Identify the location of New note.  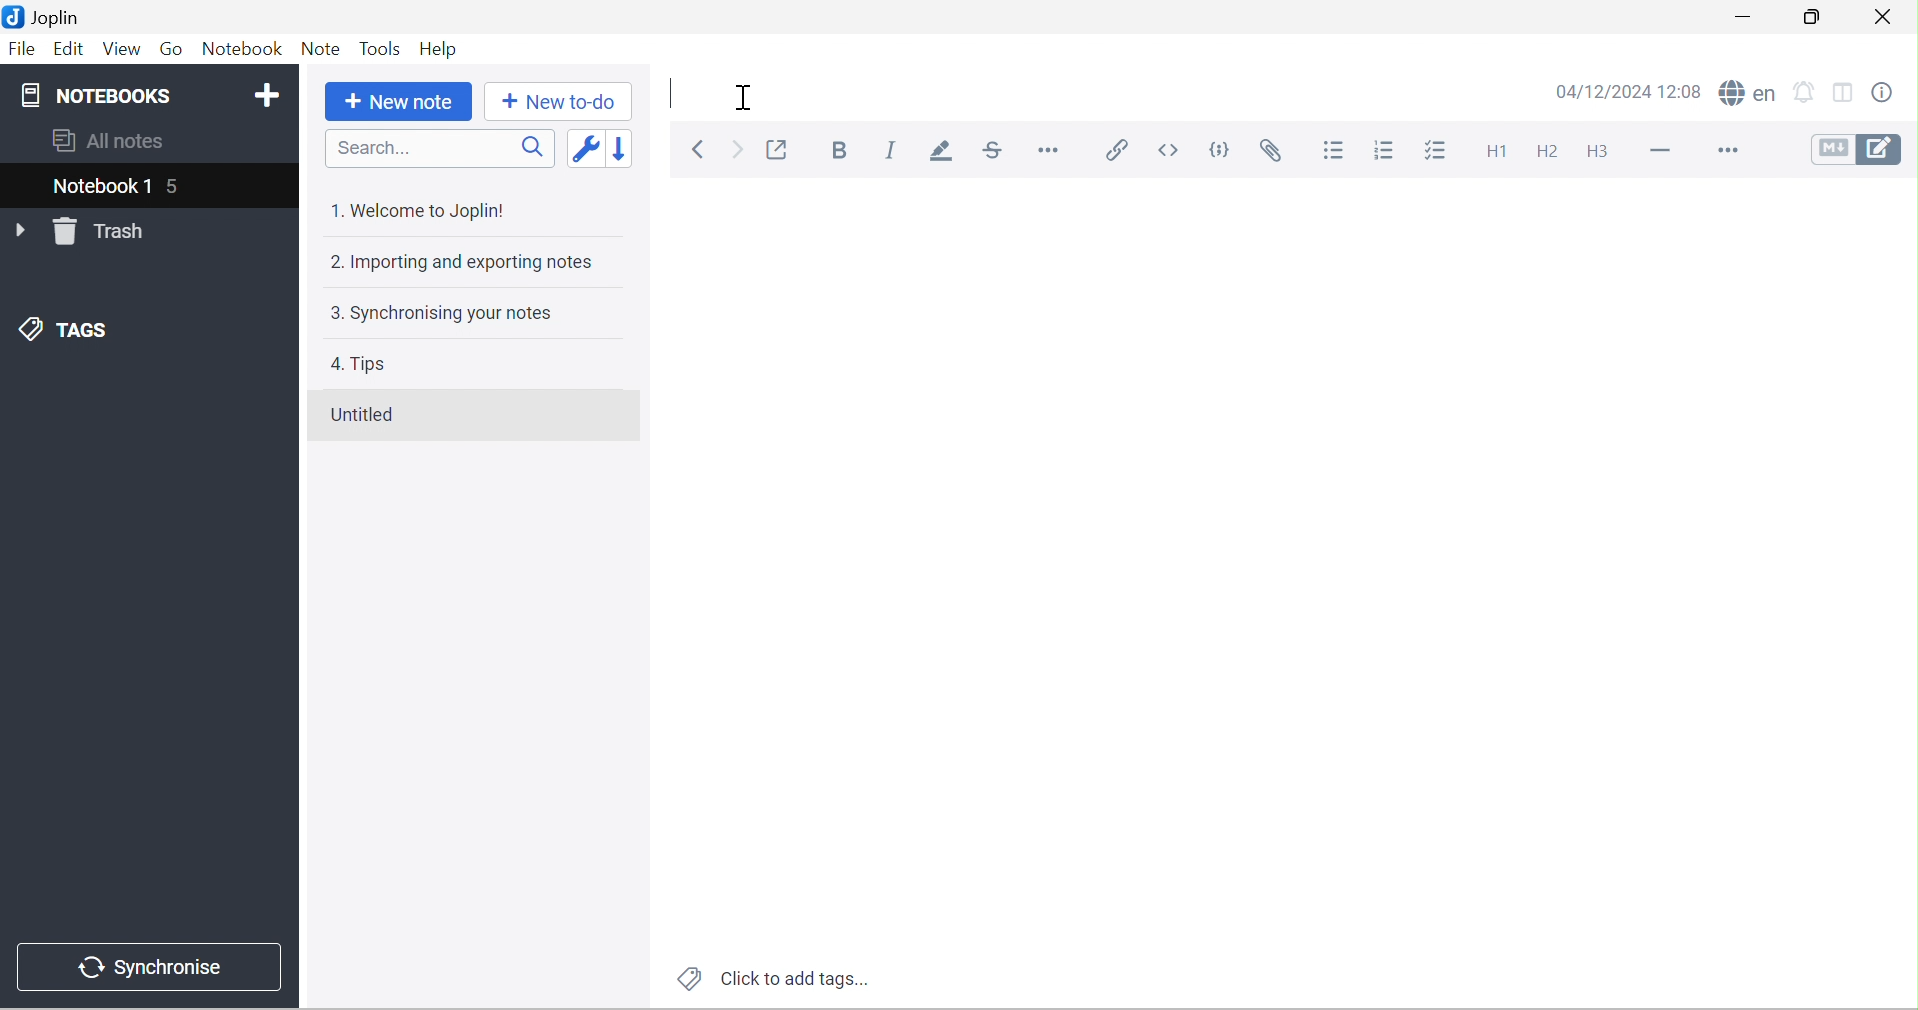
(396, 105).